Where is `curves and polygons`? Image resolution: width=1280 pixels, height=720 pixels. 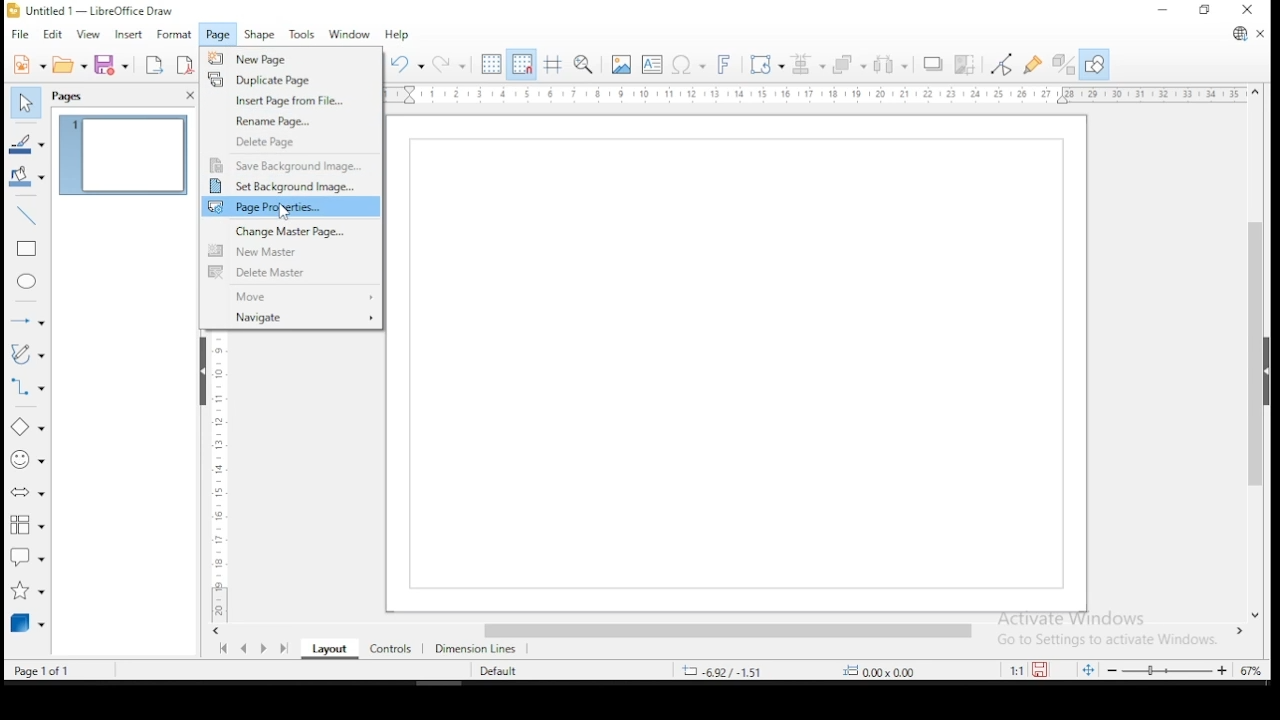
curves and polygons is located at coordinates (27, 355).